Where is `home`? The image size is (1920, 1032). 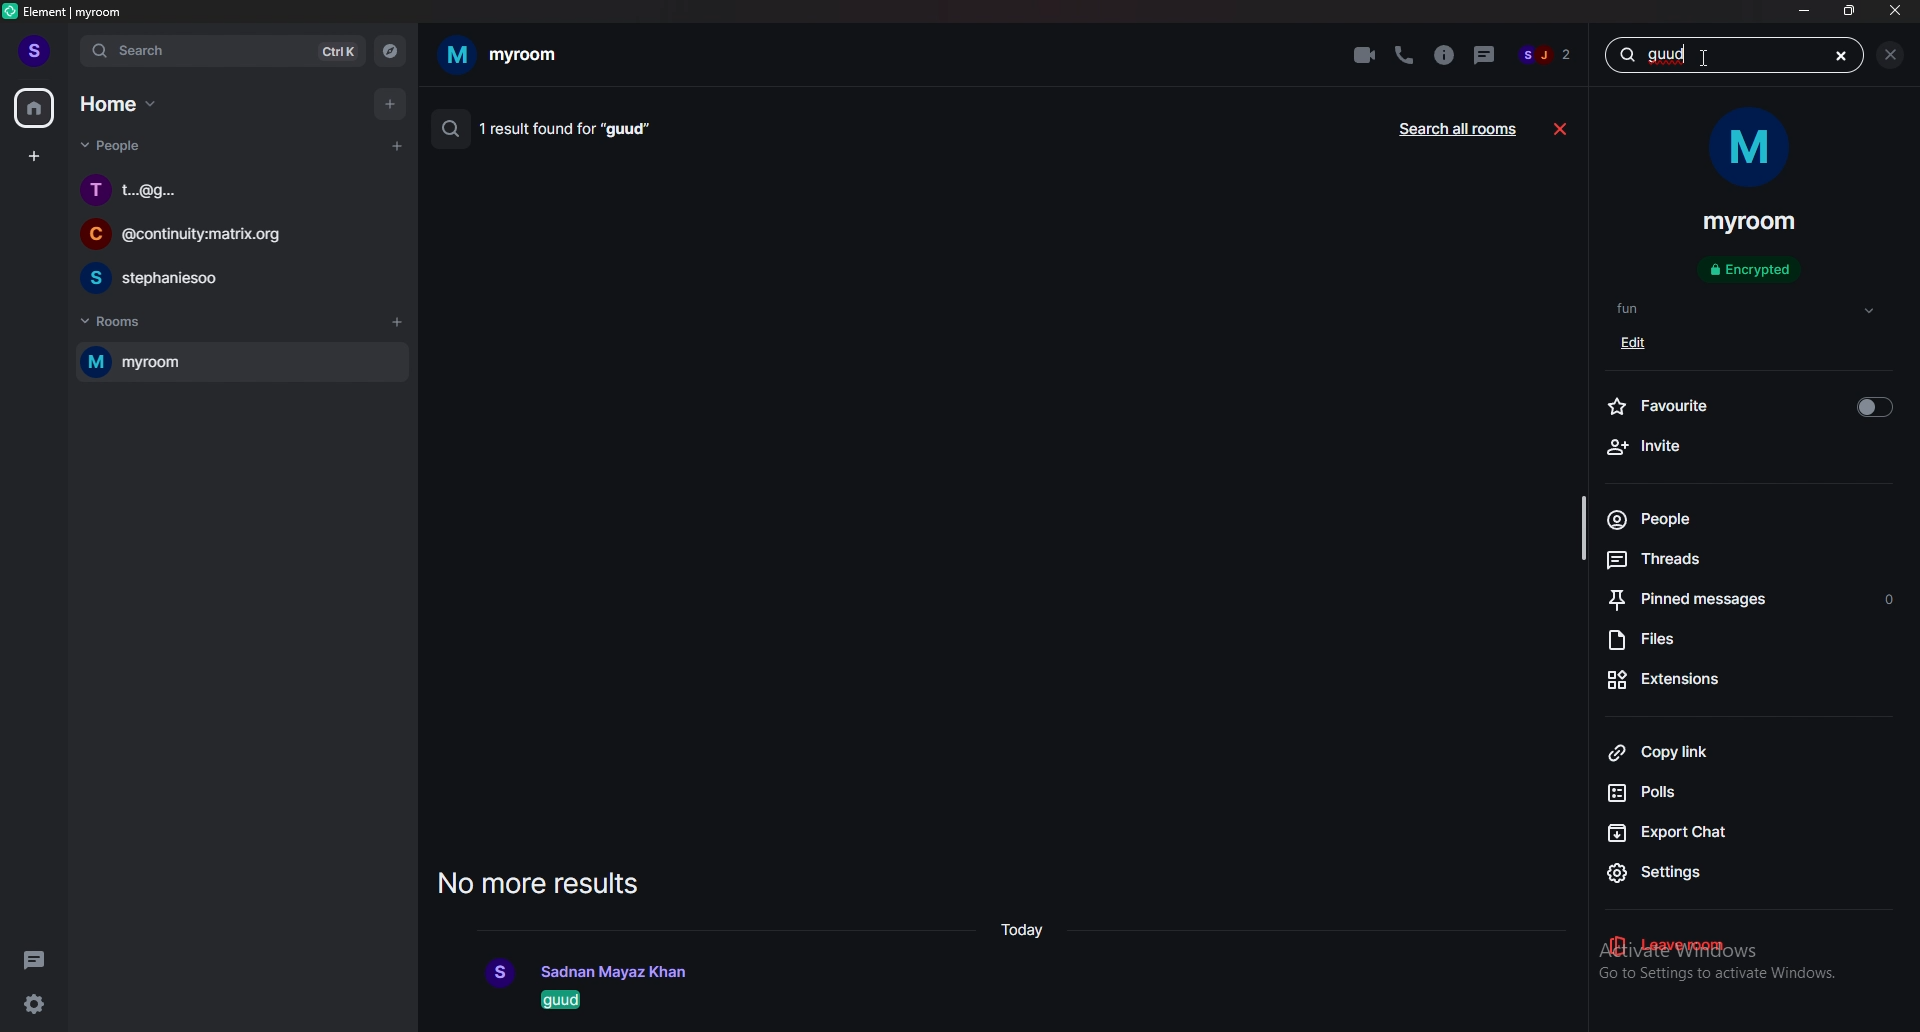 home is located at coordinates (36, 107).